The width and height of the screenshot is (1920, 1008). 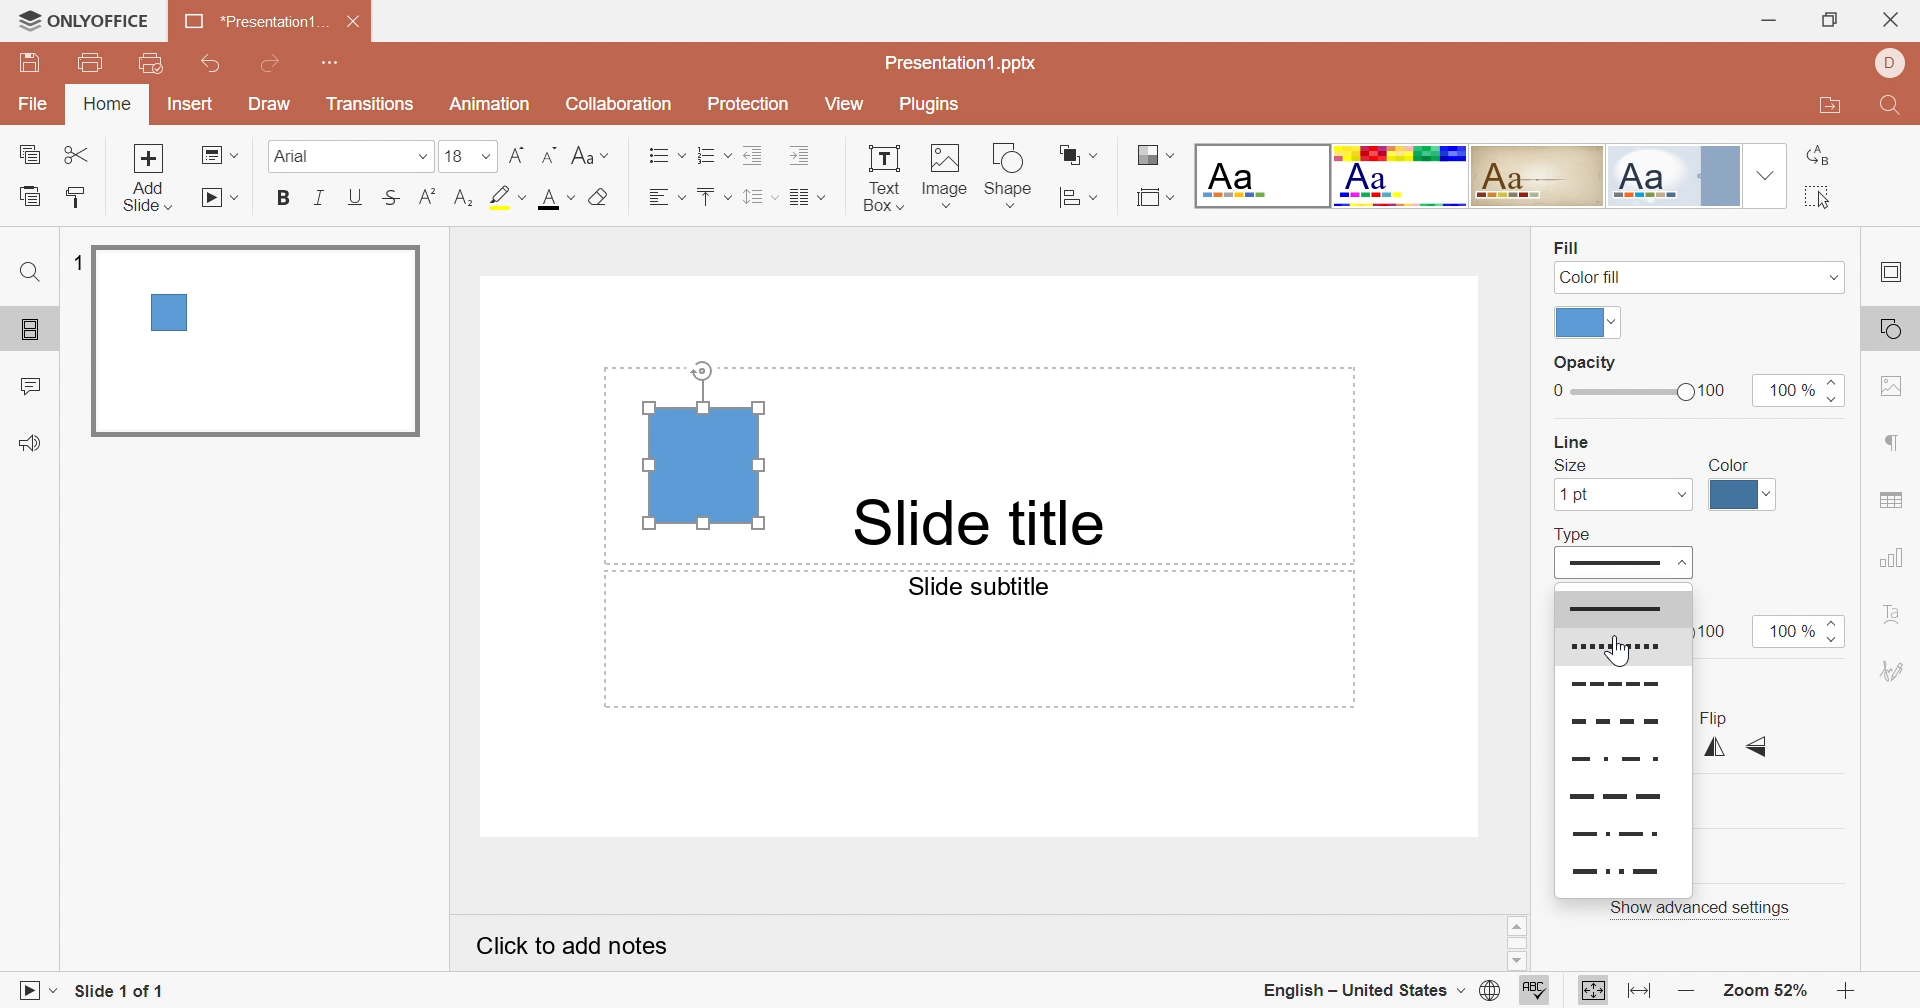 What do you see at coordinates (1624, 646) in the screenshot?
I see `line` at bounding box center [1624, 646].